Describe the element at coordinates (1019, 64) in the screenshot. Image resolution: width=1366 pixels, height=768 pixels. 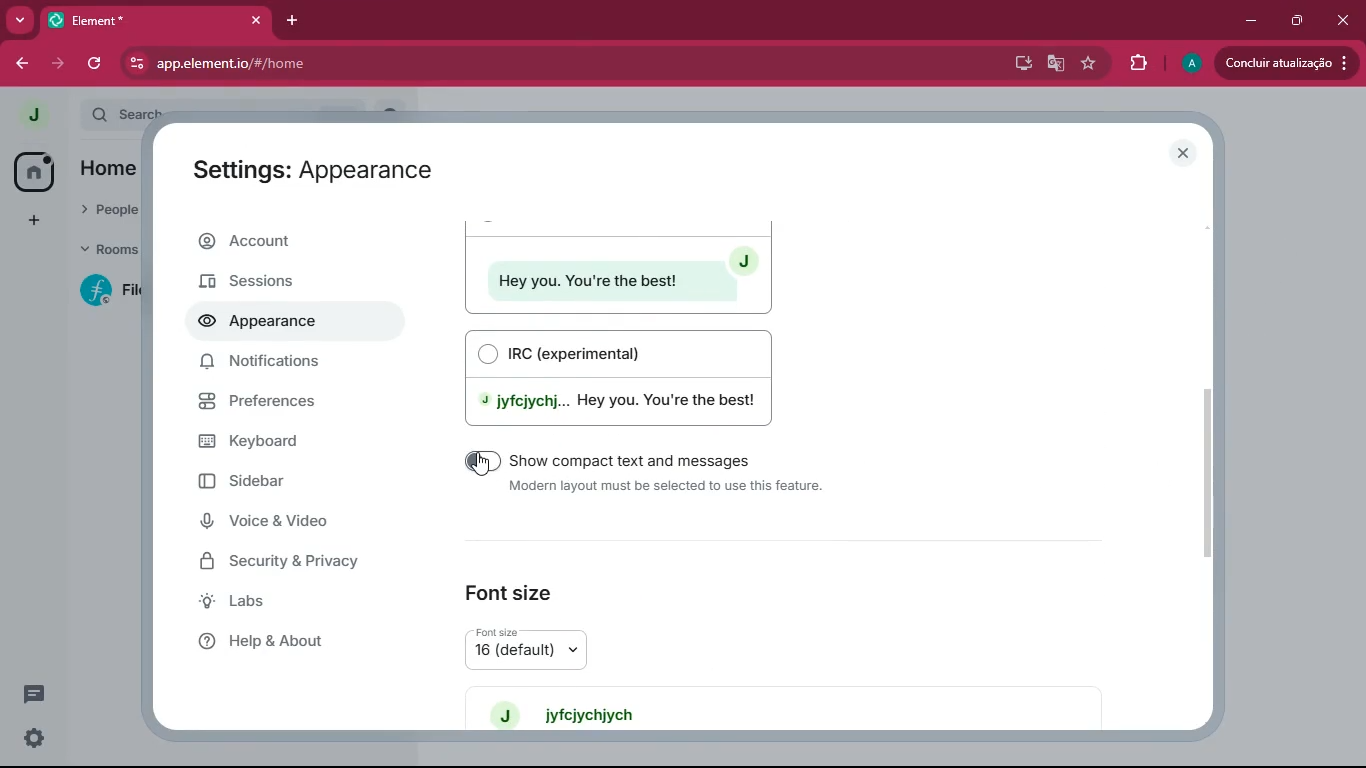
I see `desktop` at that location.